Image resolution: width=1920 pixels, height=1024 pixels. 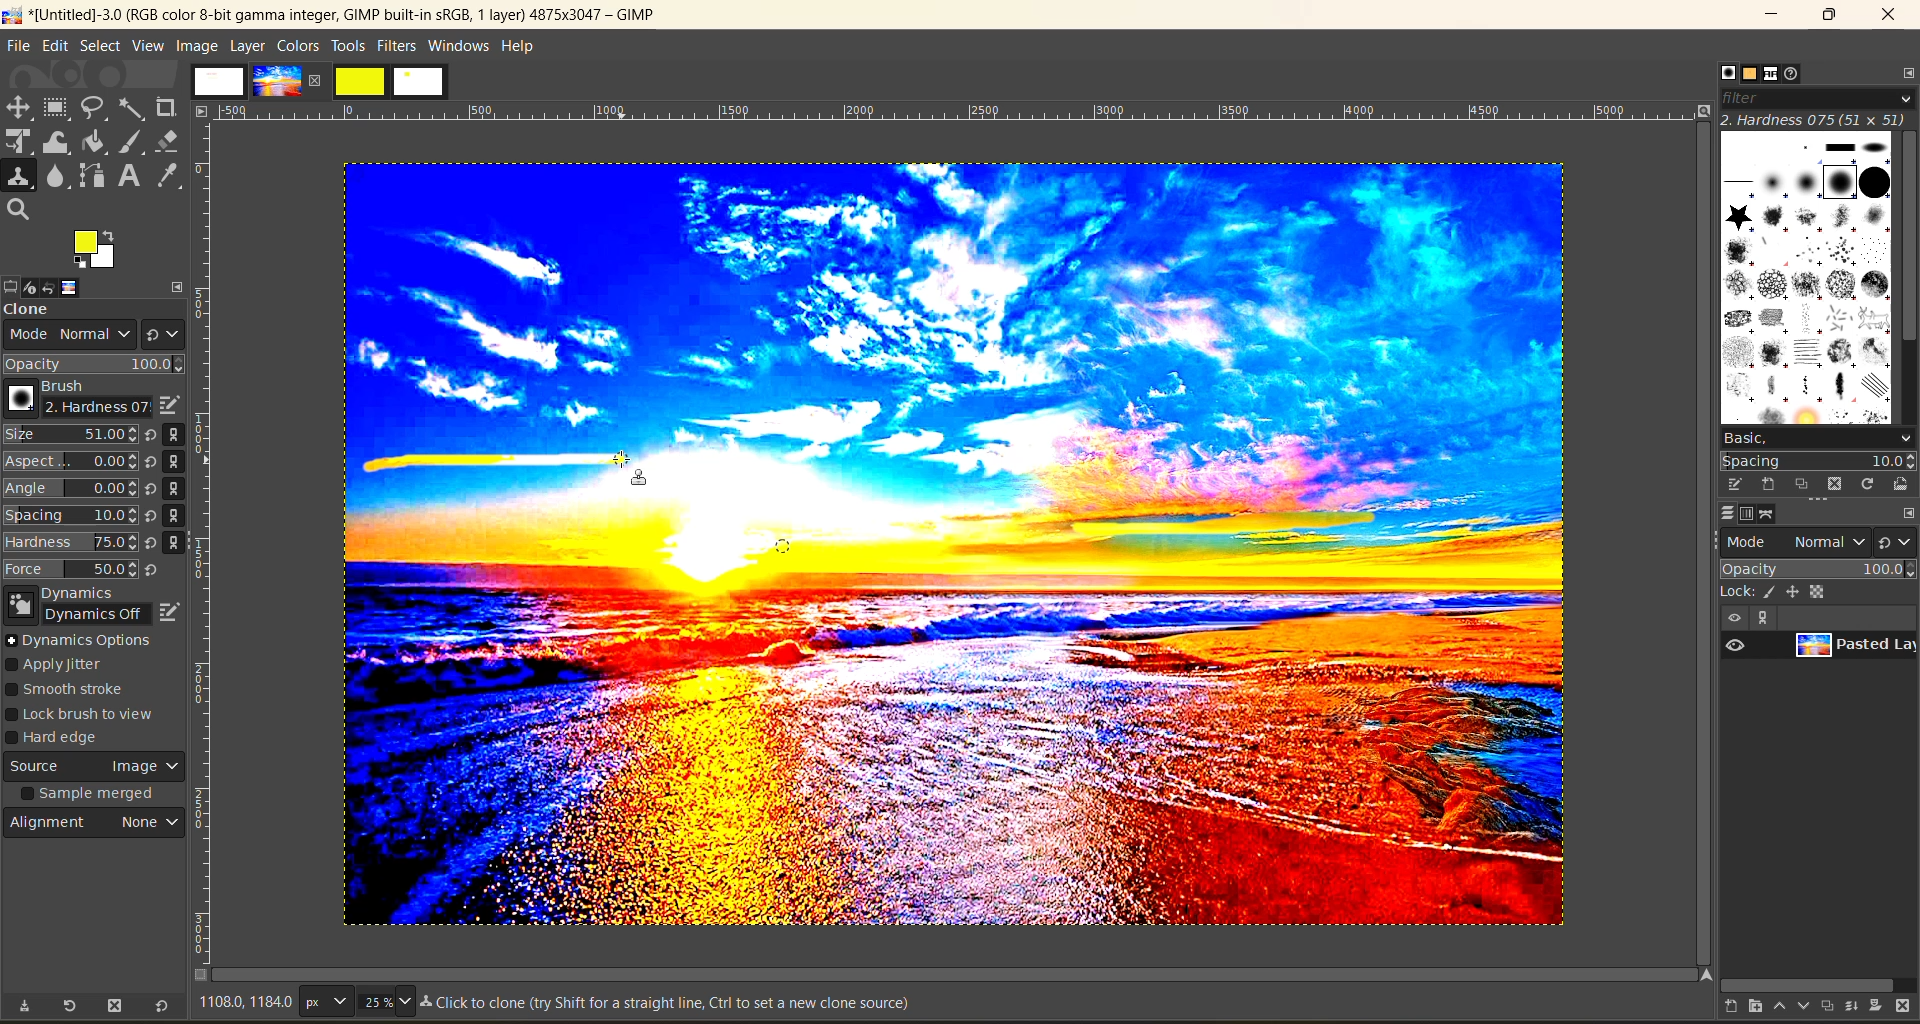 What do you see at coordinates (70, 540) in the screenshot?
I see `[Hardness 75.0` at bounding box center [70, 540].